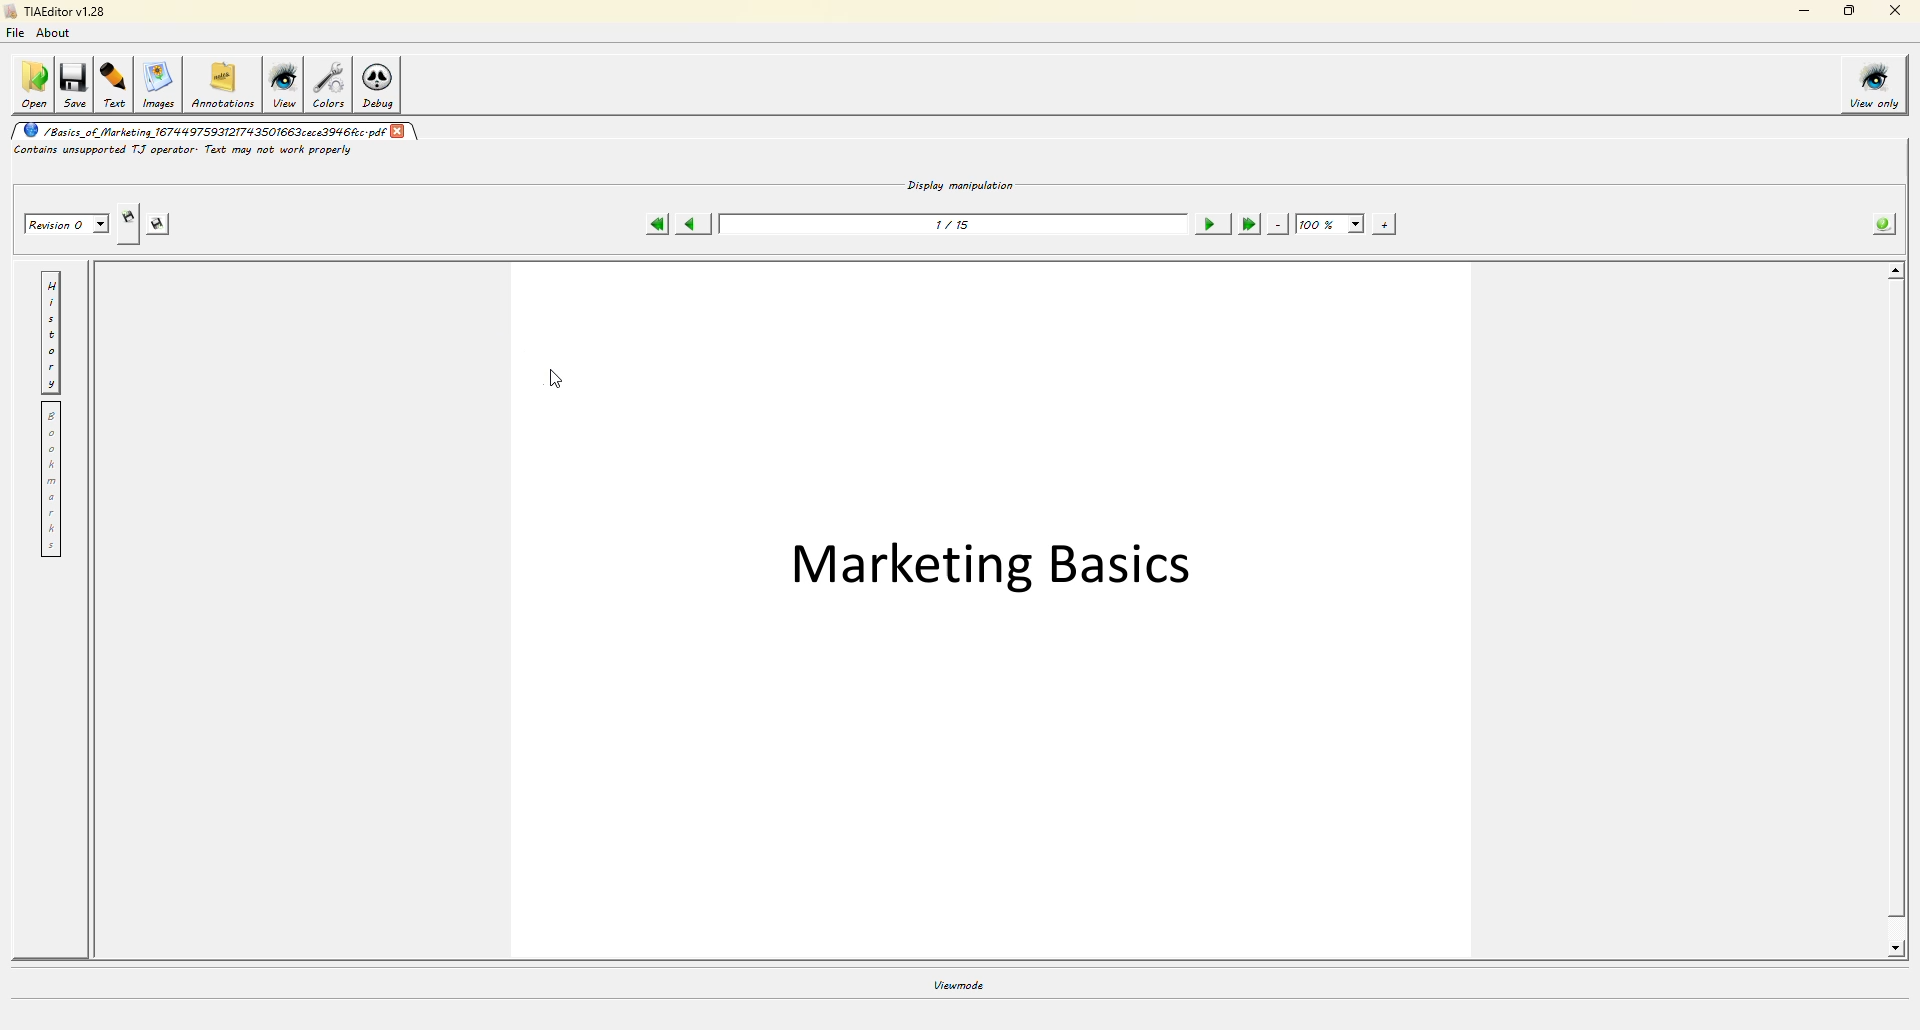  Describe the element at coordinates (160, 86) in the screenshot. I see `images` at that location.